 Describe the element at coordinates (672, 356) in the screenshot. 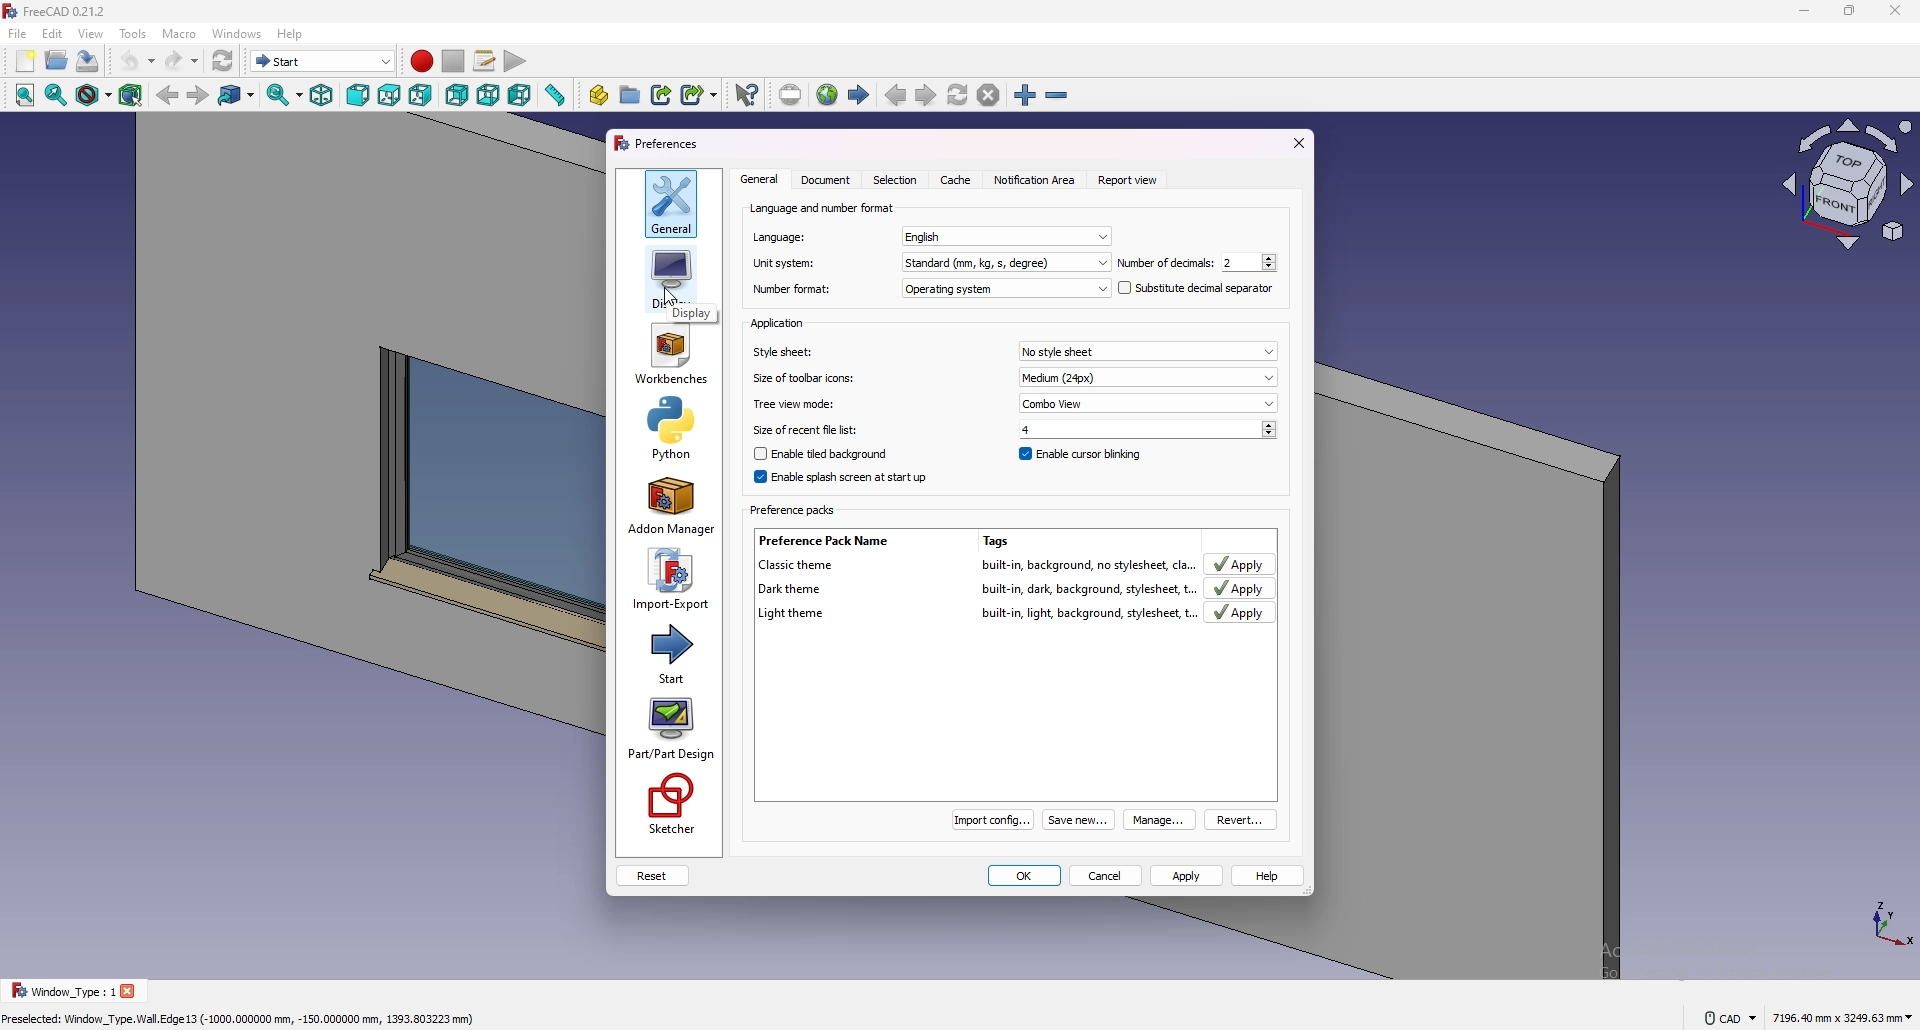

I see `workbenches` at that location.